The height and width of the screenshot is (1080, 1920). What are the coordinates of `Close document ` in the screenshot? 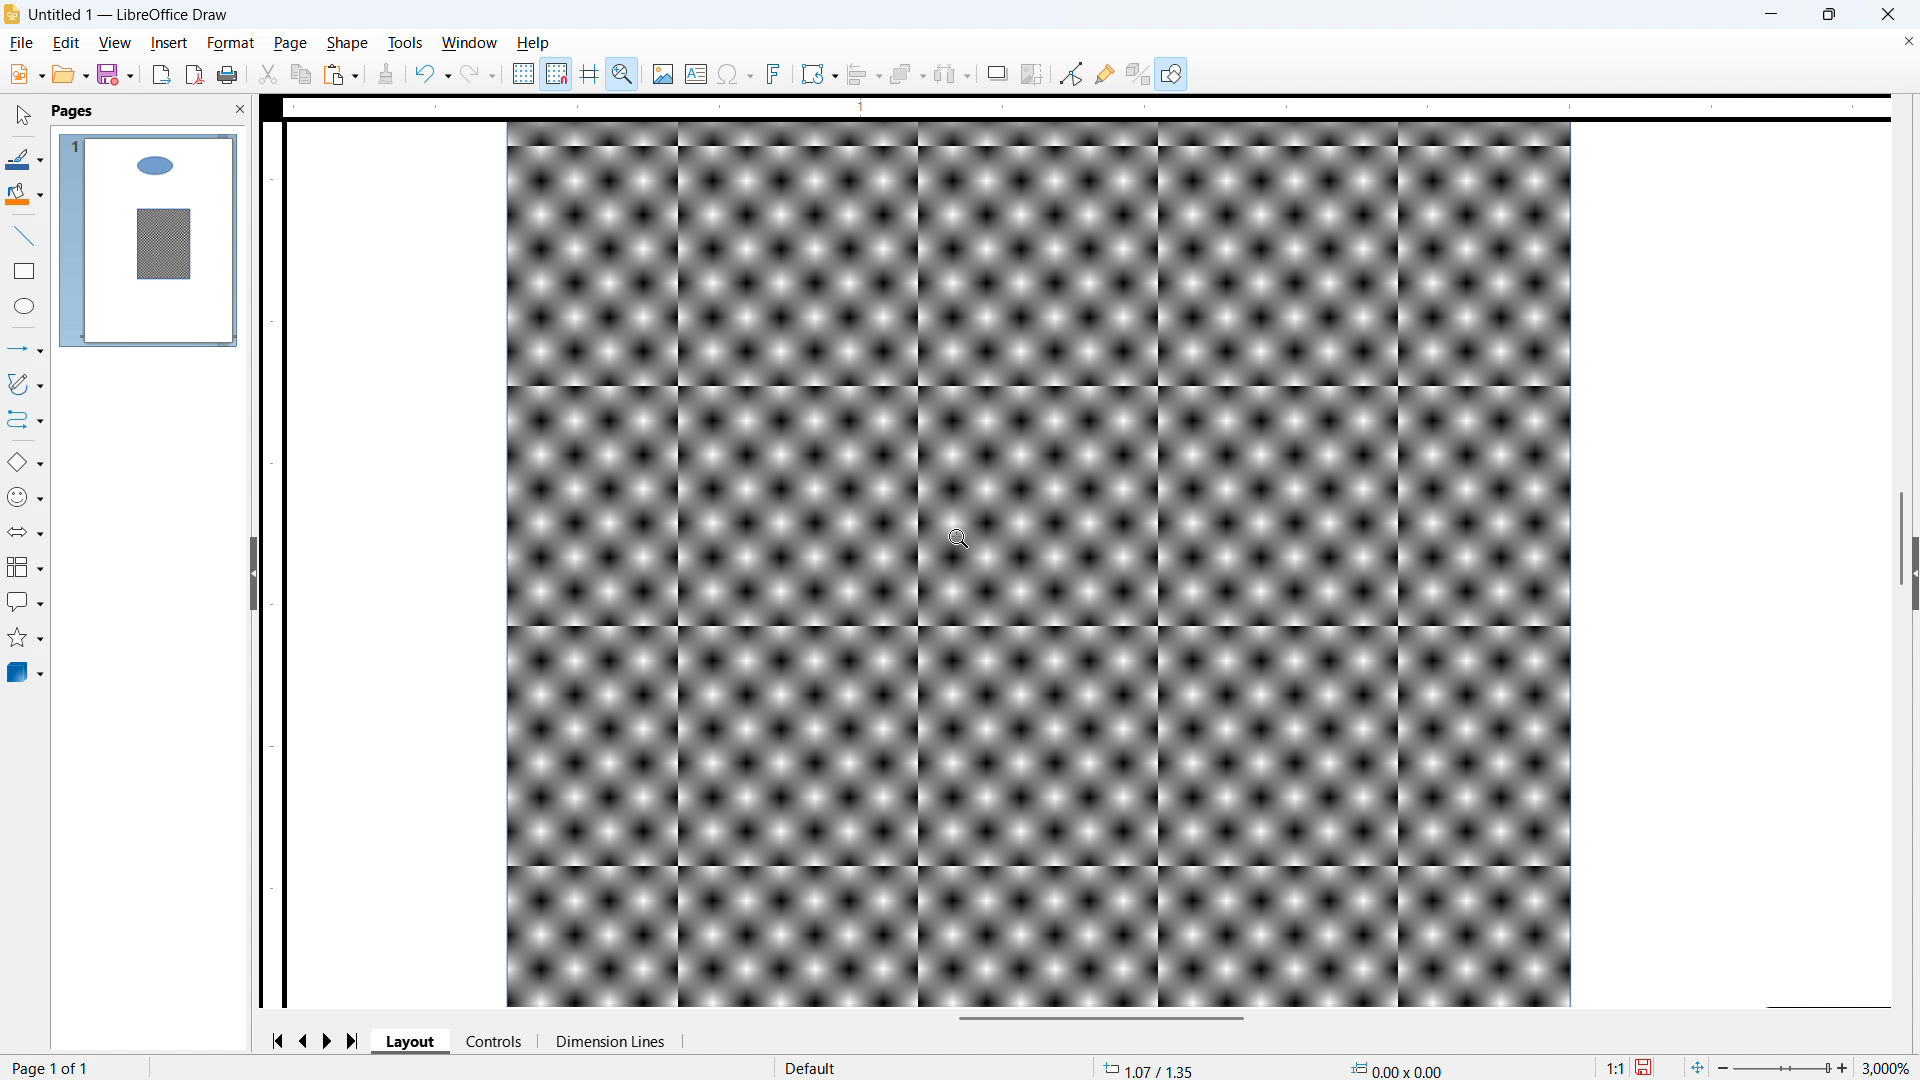 It's located at (1905, 42).